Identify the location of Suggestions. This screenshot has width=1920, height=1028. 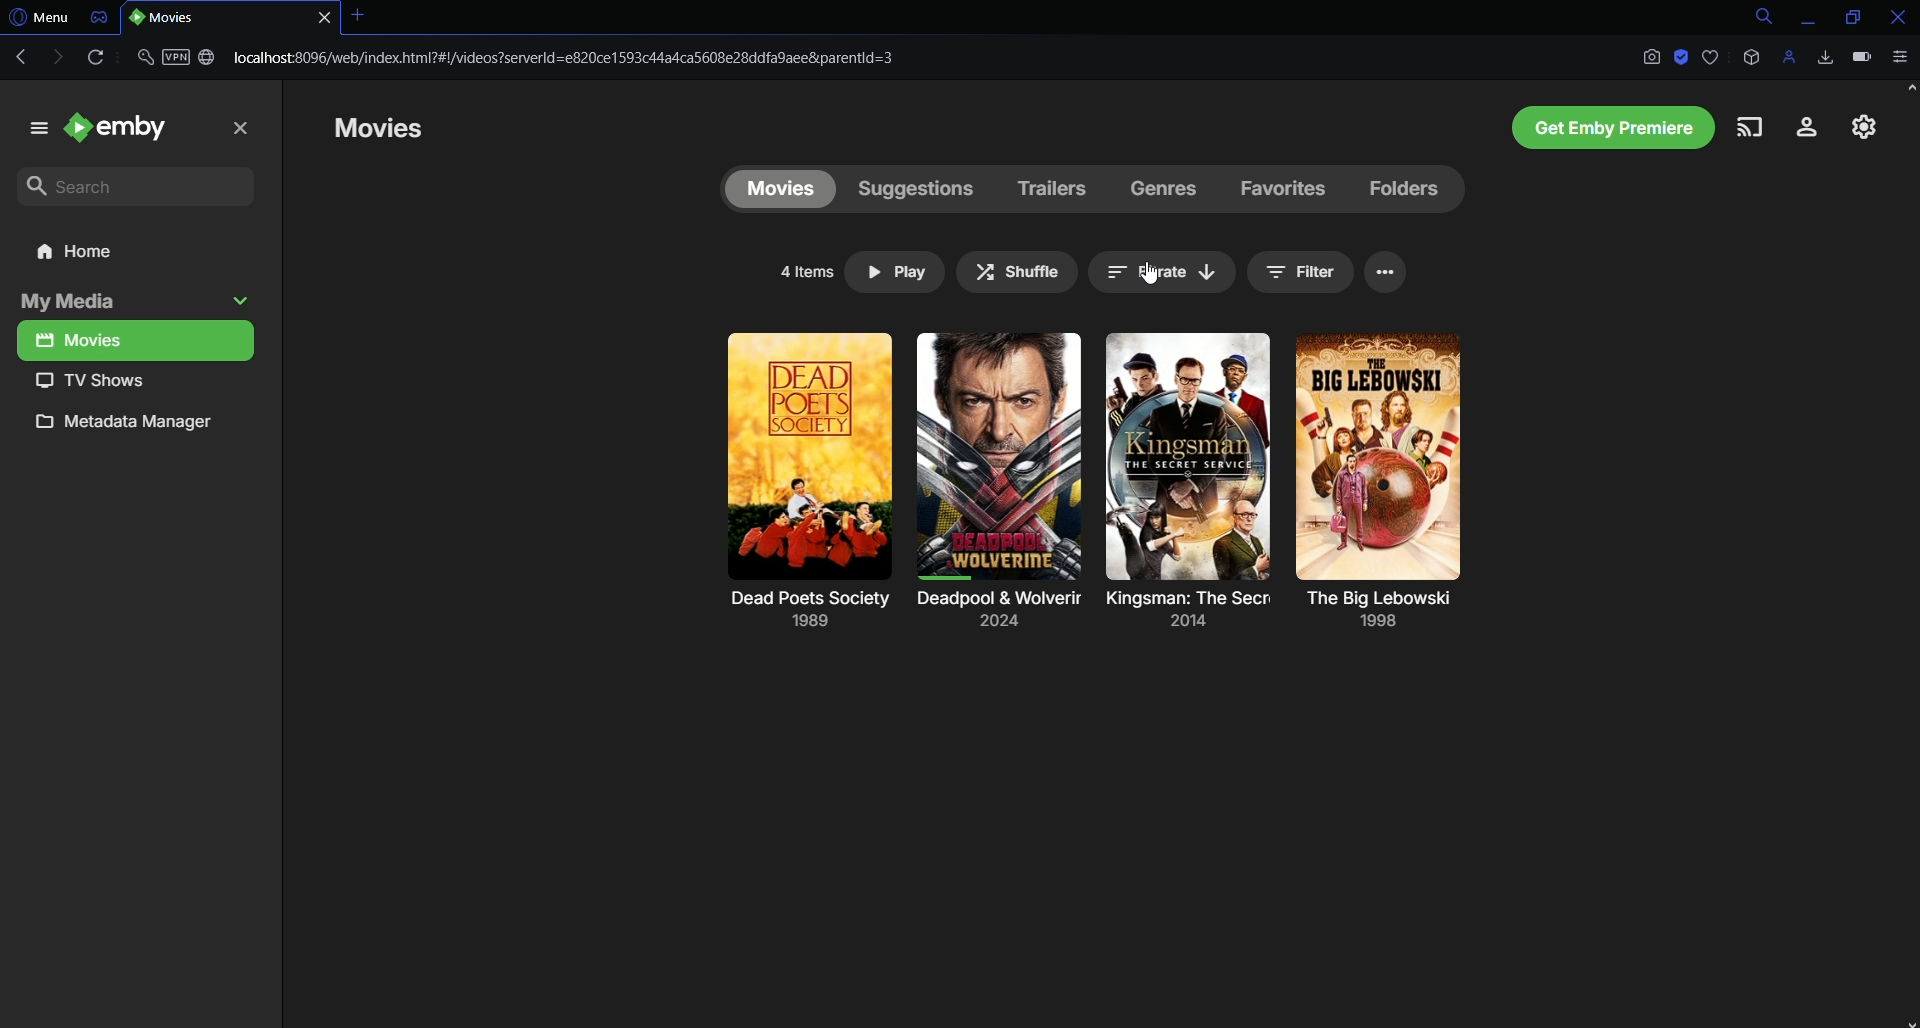
(912, 185).